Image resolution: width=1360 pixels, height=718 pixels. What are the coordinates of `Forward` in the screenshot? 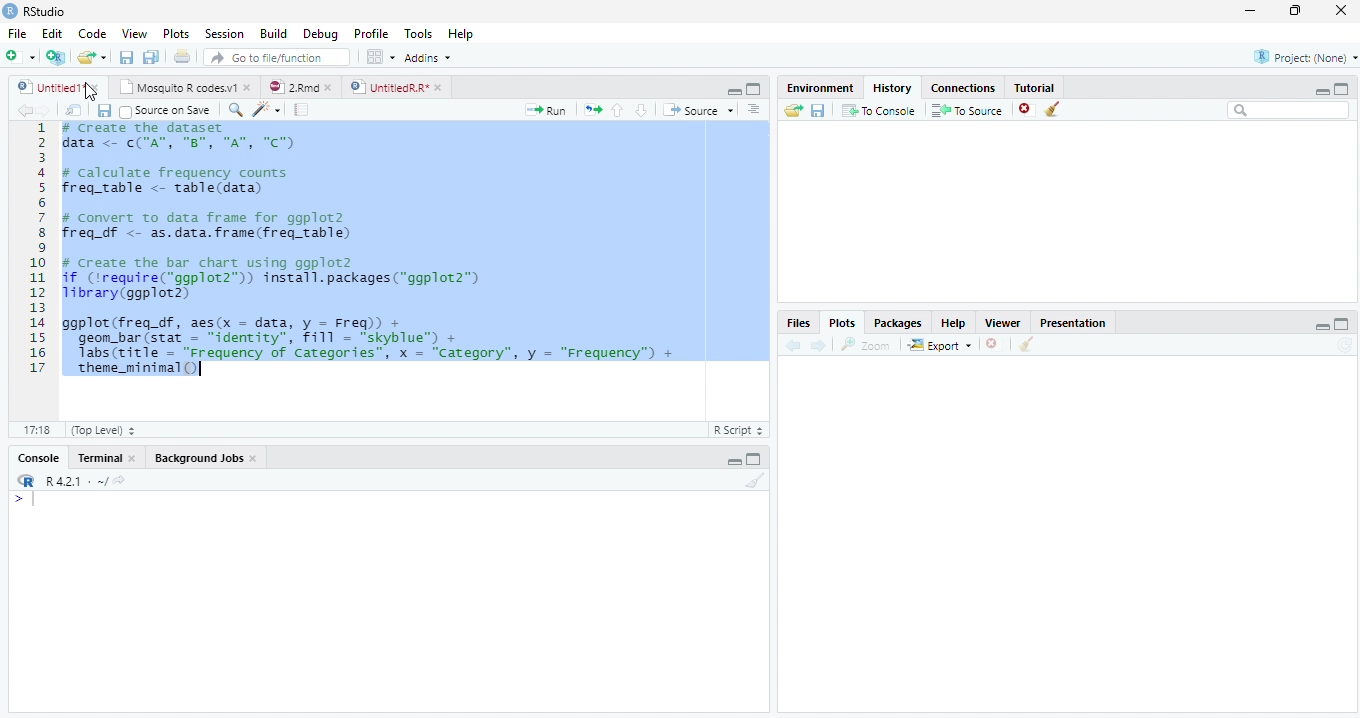 It's located at (50, 110).